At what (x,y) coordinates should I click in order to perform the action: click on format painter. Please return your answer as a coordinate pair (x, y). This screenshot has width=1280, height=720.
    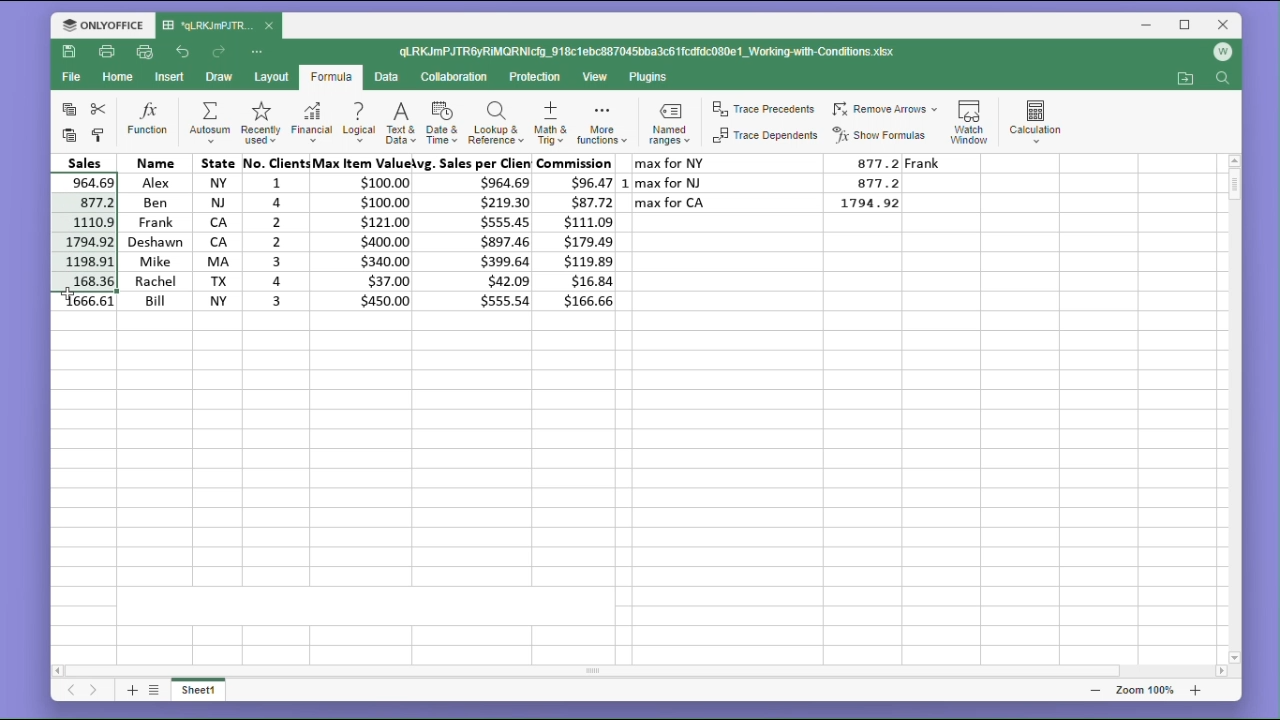
    Looking at the image, I should click on (100, 134).